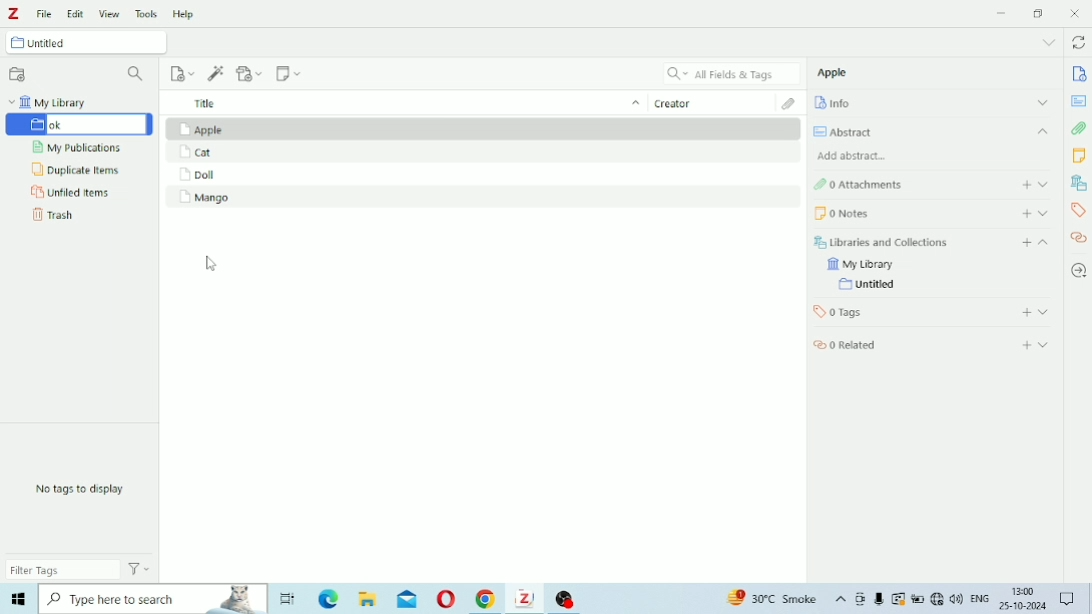 The height and width of the screenshot is (614, 1092). I want to click on Add Attachment, so click(249, 73).